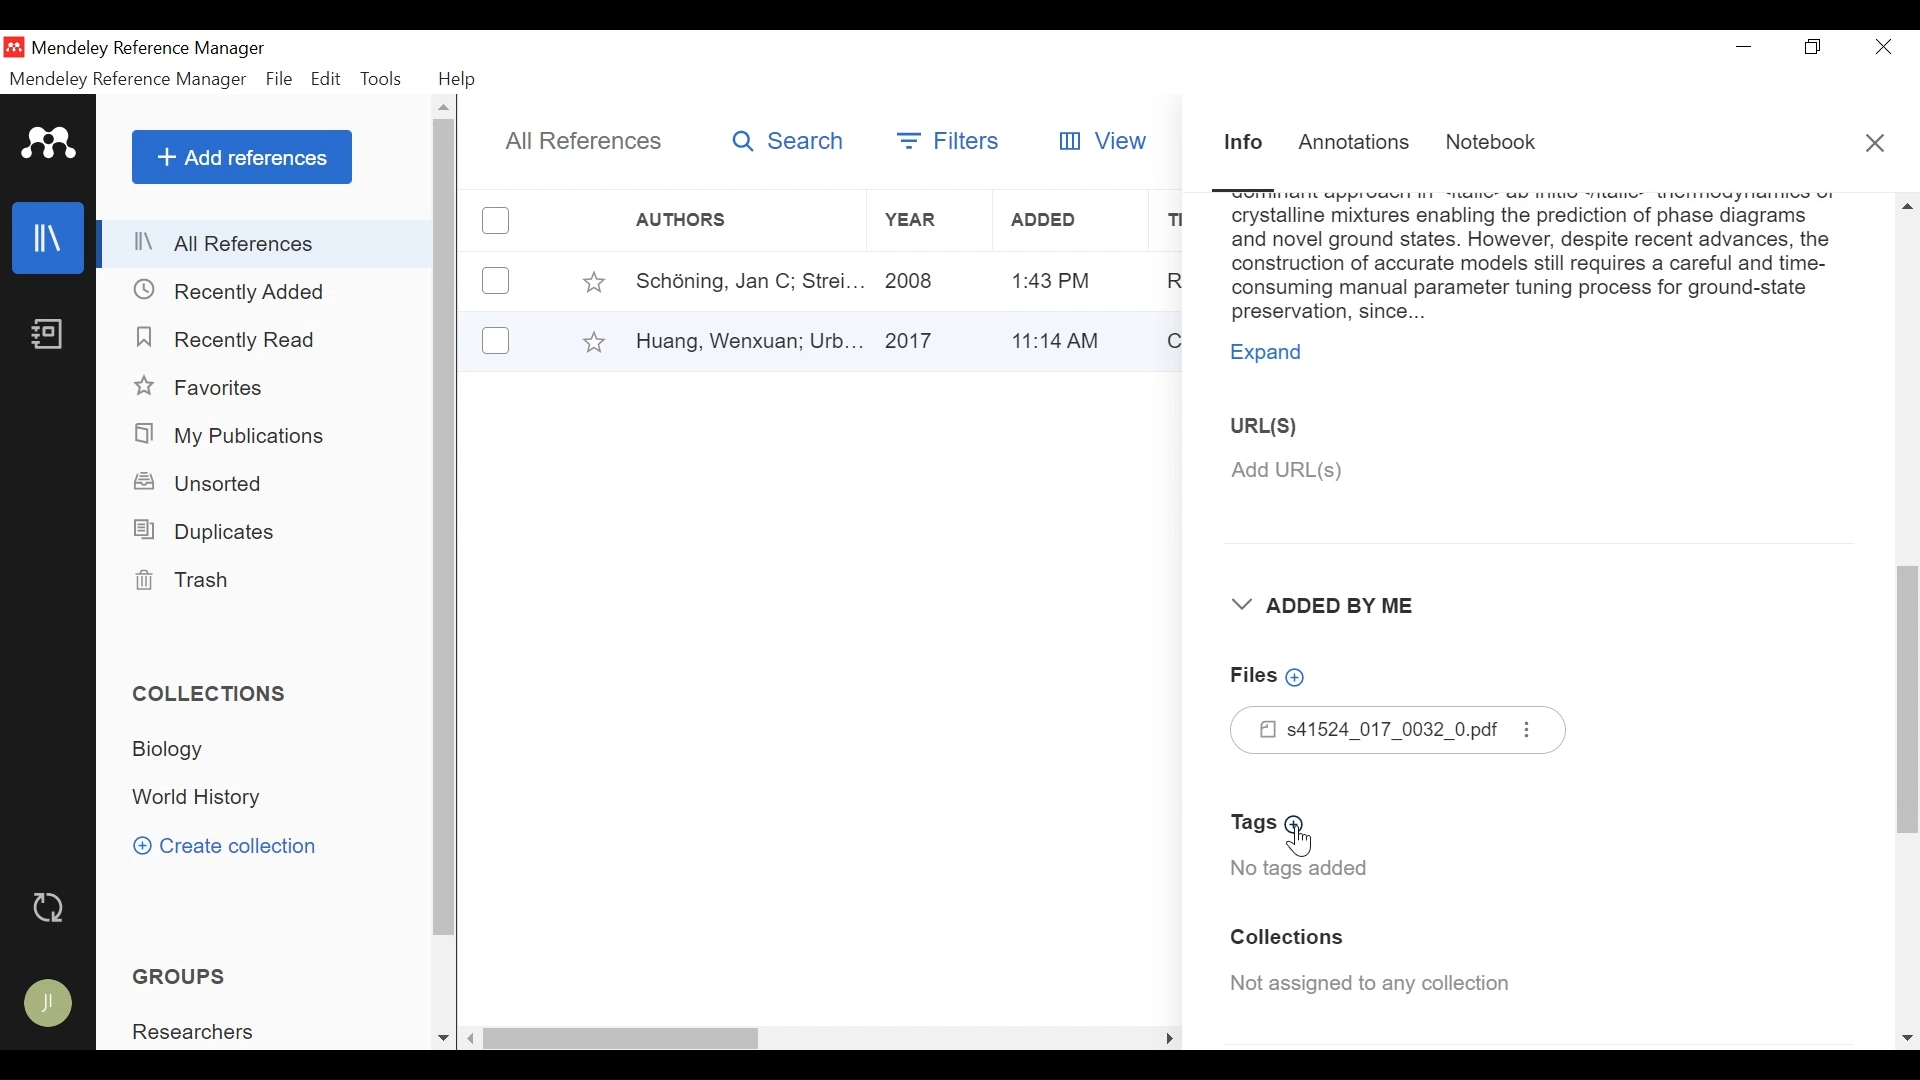 This screenshot has height=1080, width=1920. What do you see at coordinates (13, 47) in the screenshot?
I see `Mendeley Desktop Icon` at bounding box center [13, 47].